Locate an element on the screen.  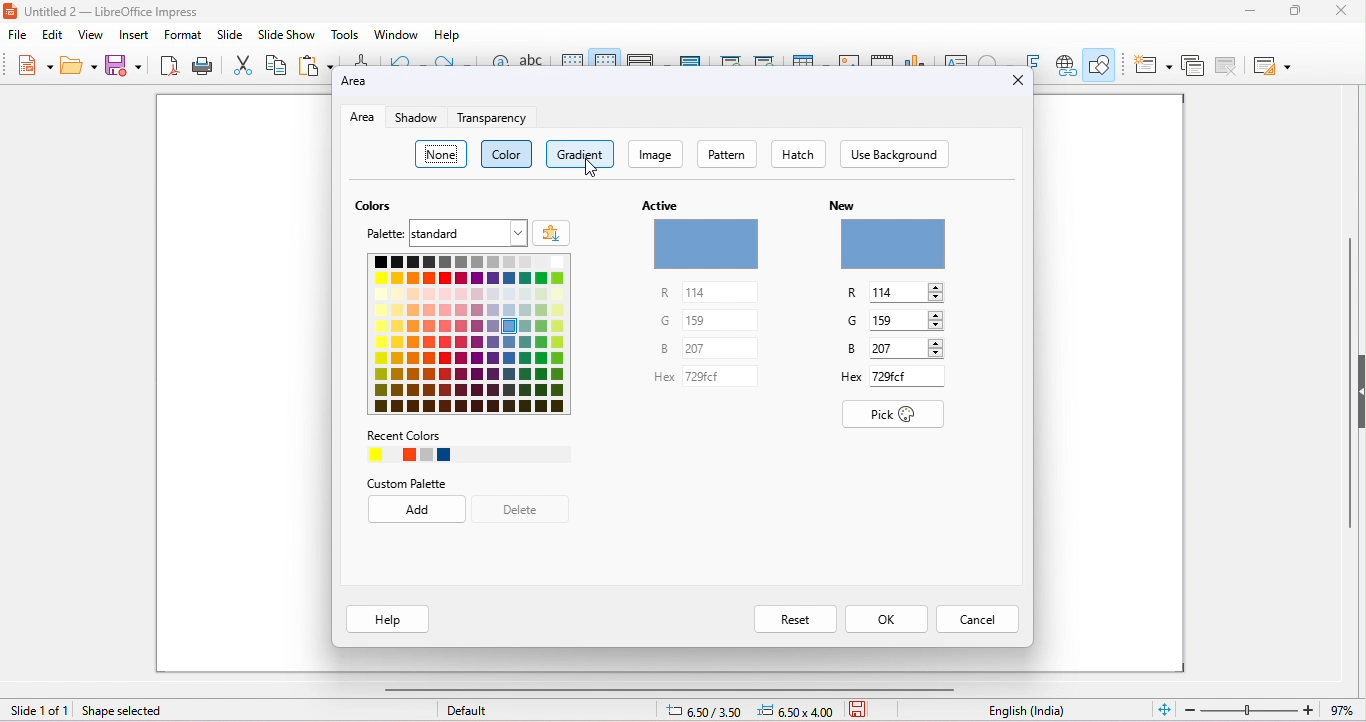
6.50/3.50 (cursor position) is located at coordinates (708, 712).